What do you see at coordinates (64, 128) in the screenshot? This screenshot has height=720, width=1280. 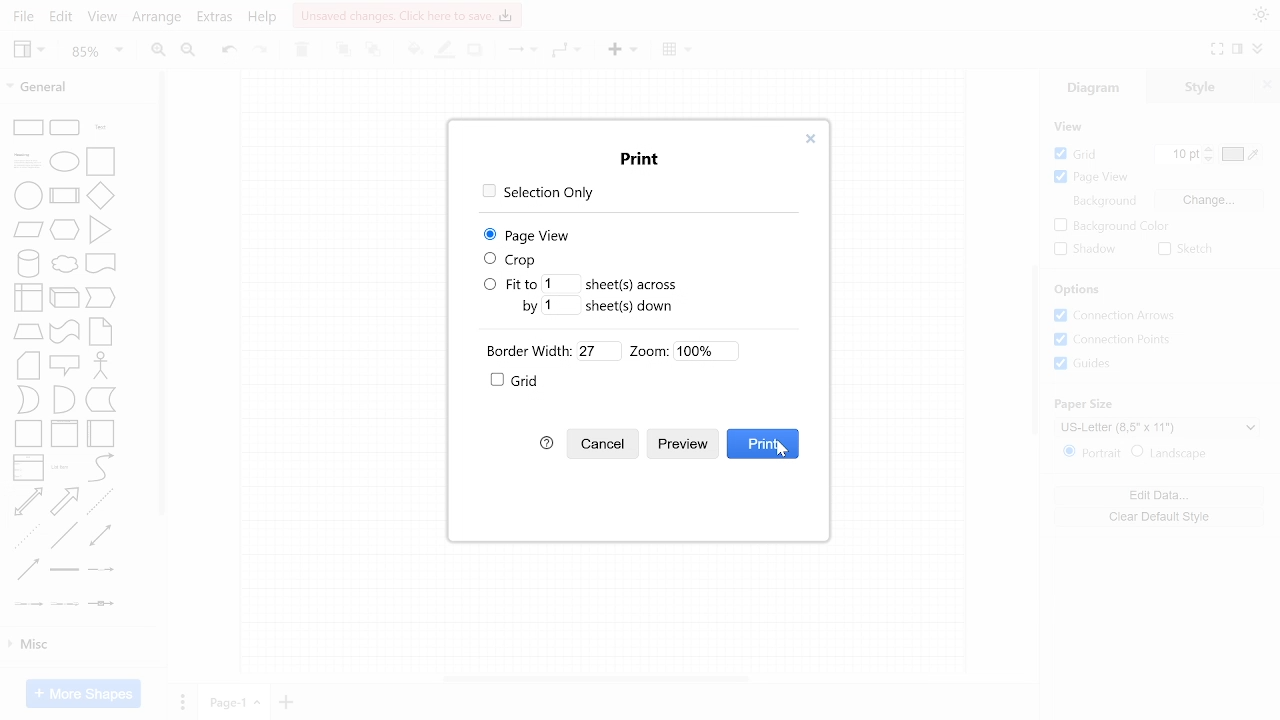 I see `Rounded rectangle` at bounding box center [64, 128].